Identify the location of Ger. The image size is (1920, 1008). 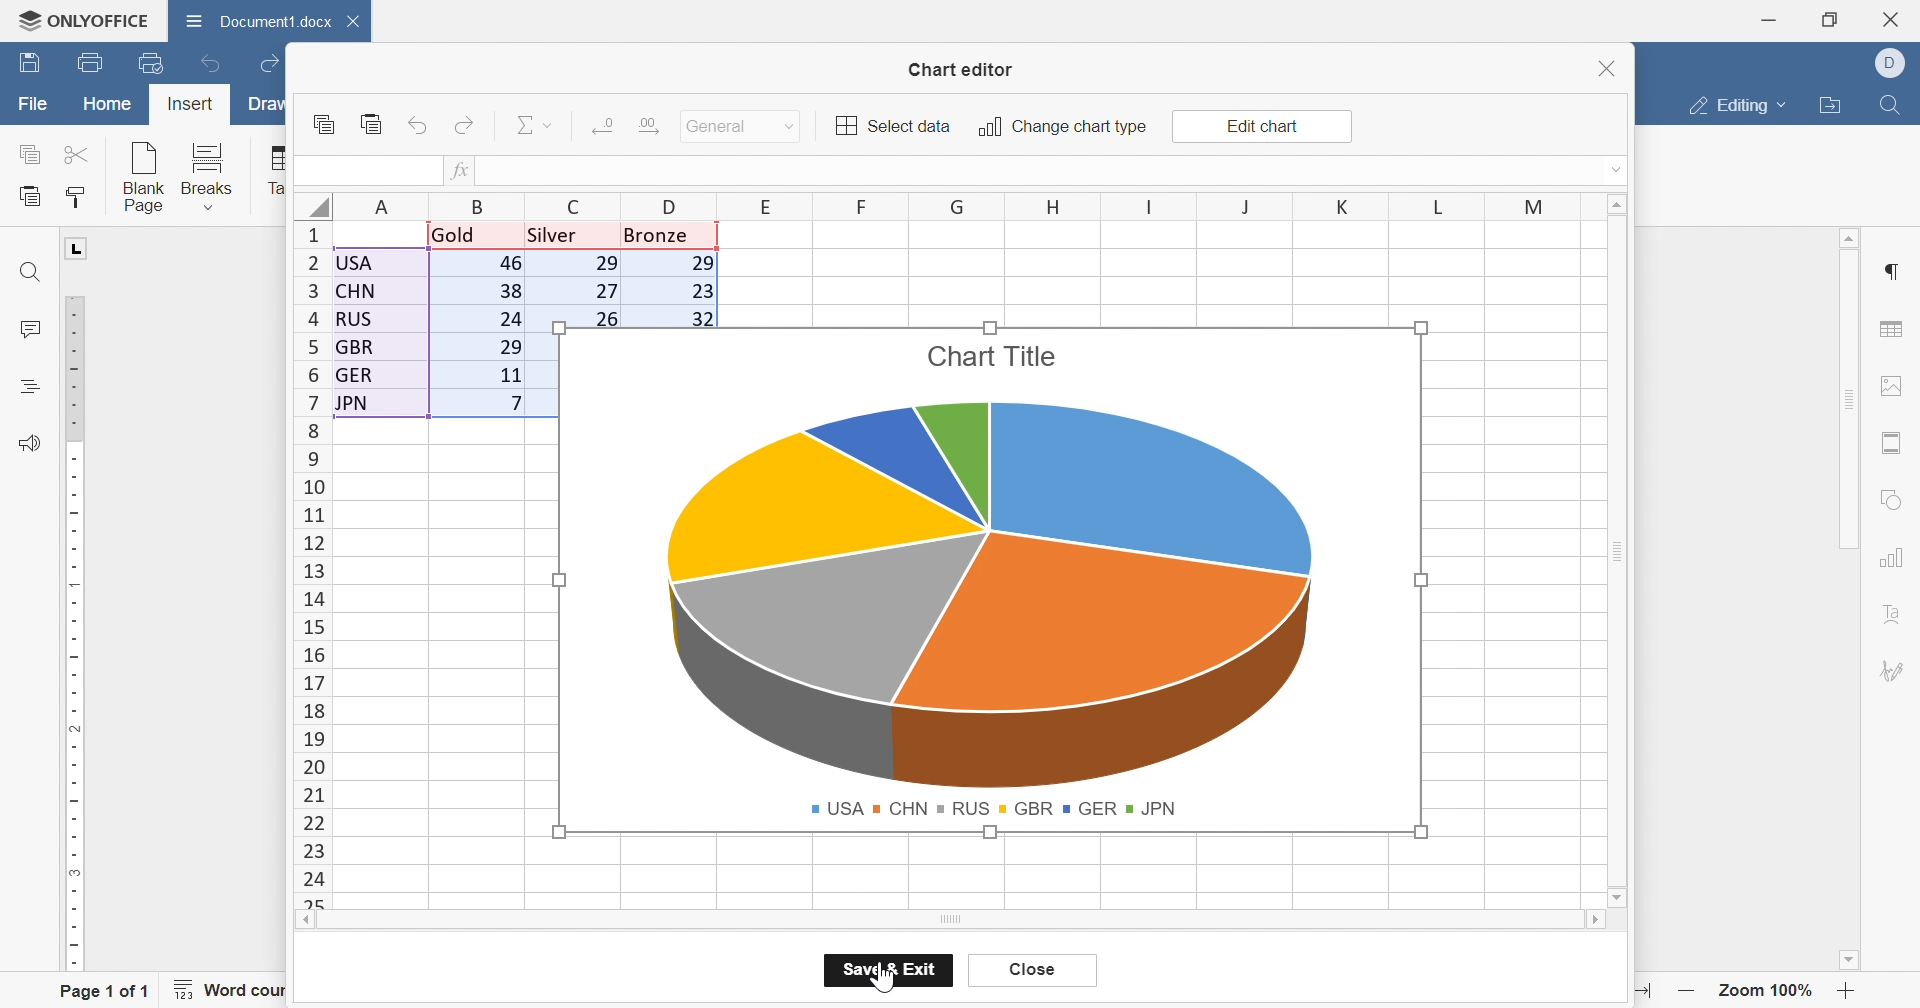
(1093, 809).